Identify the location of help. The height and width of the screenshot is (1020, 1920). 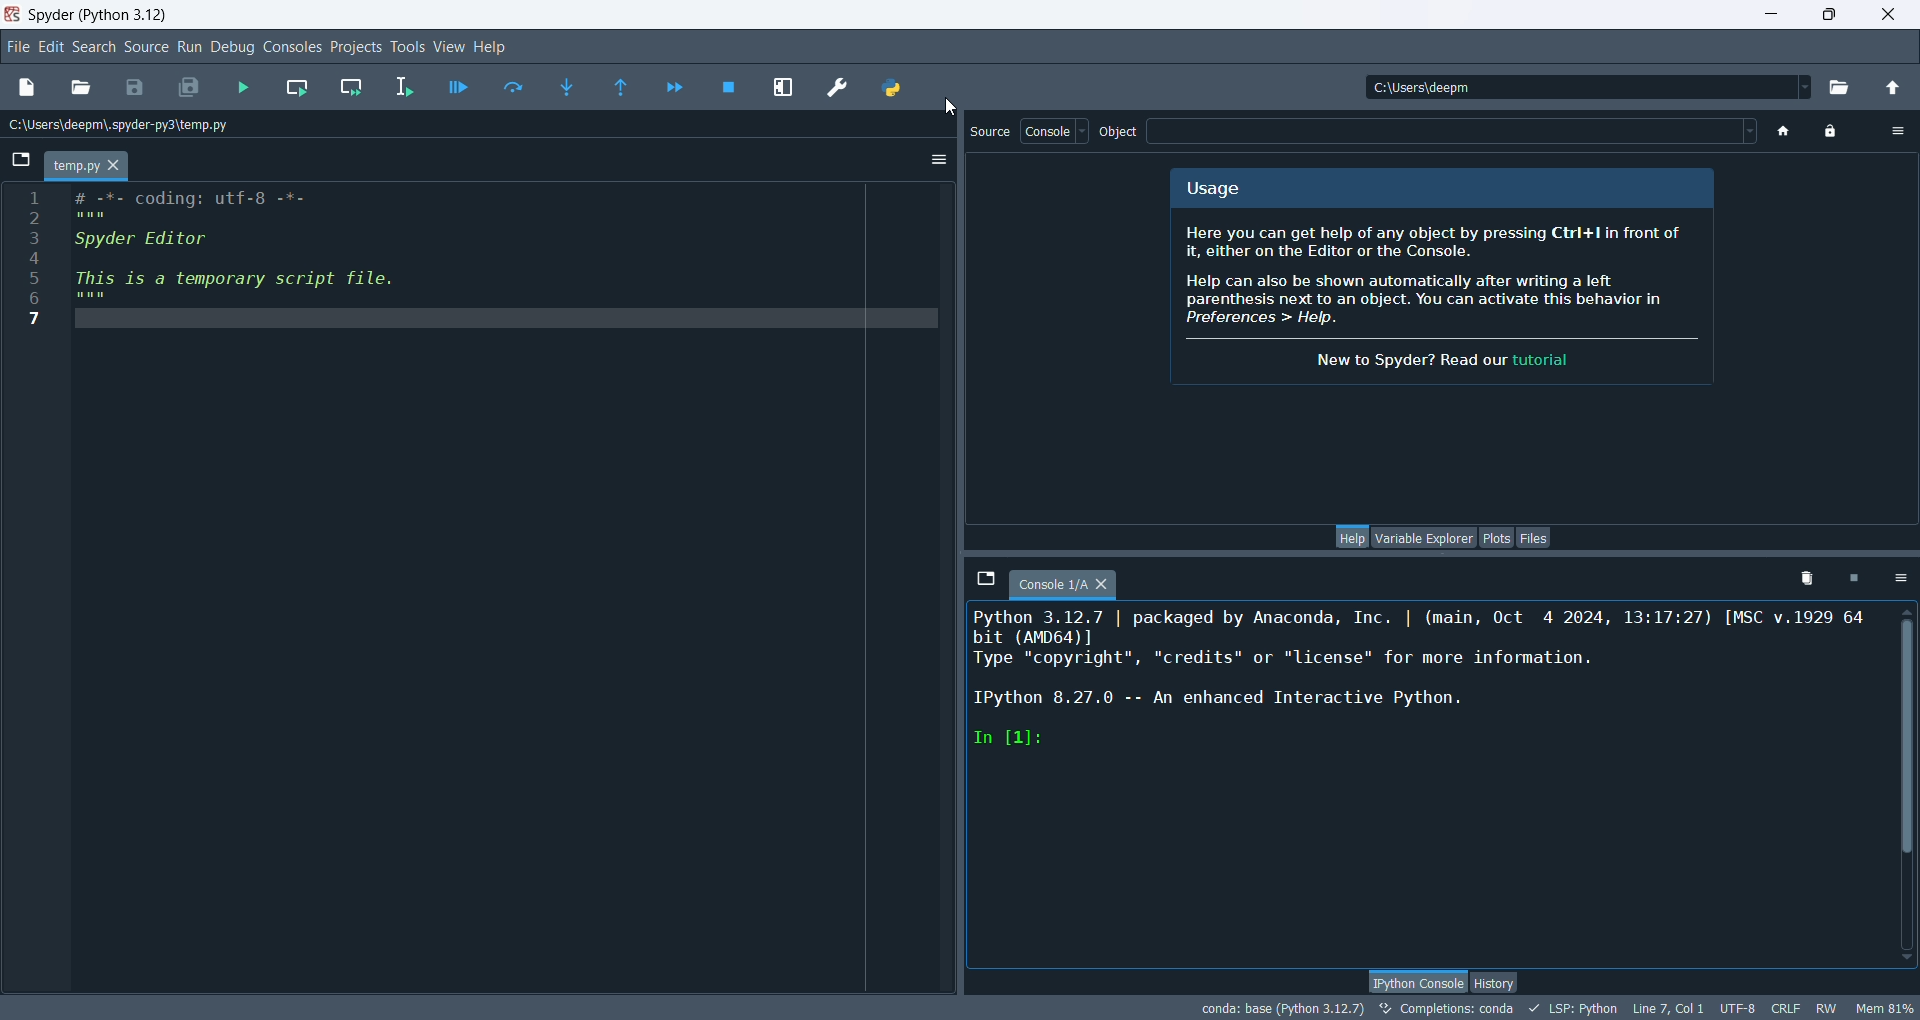
(493, 47).